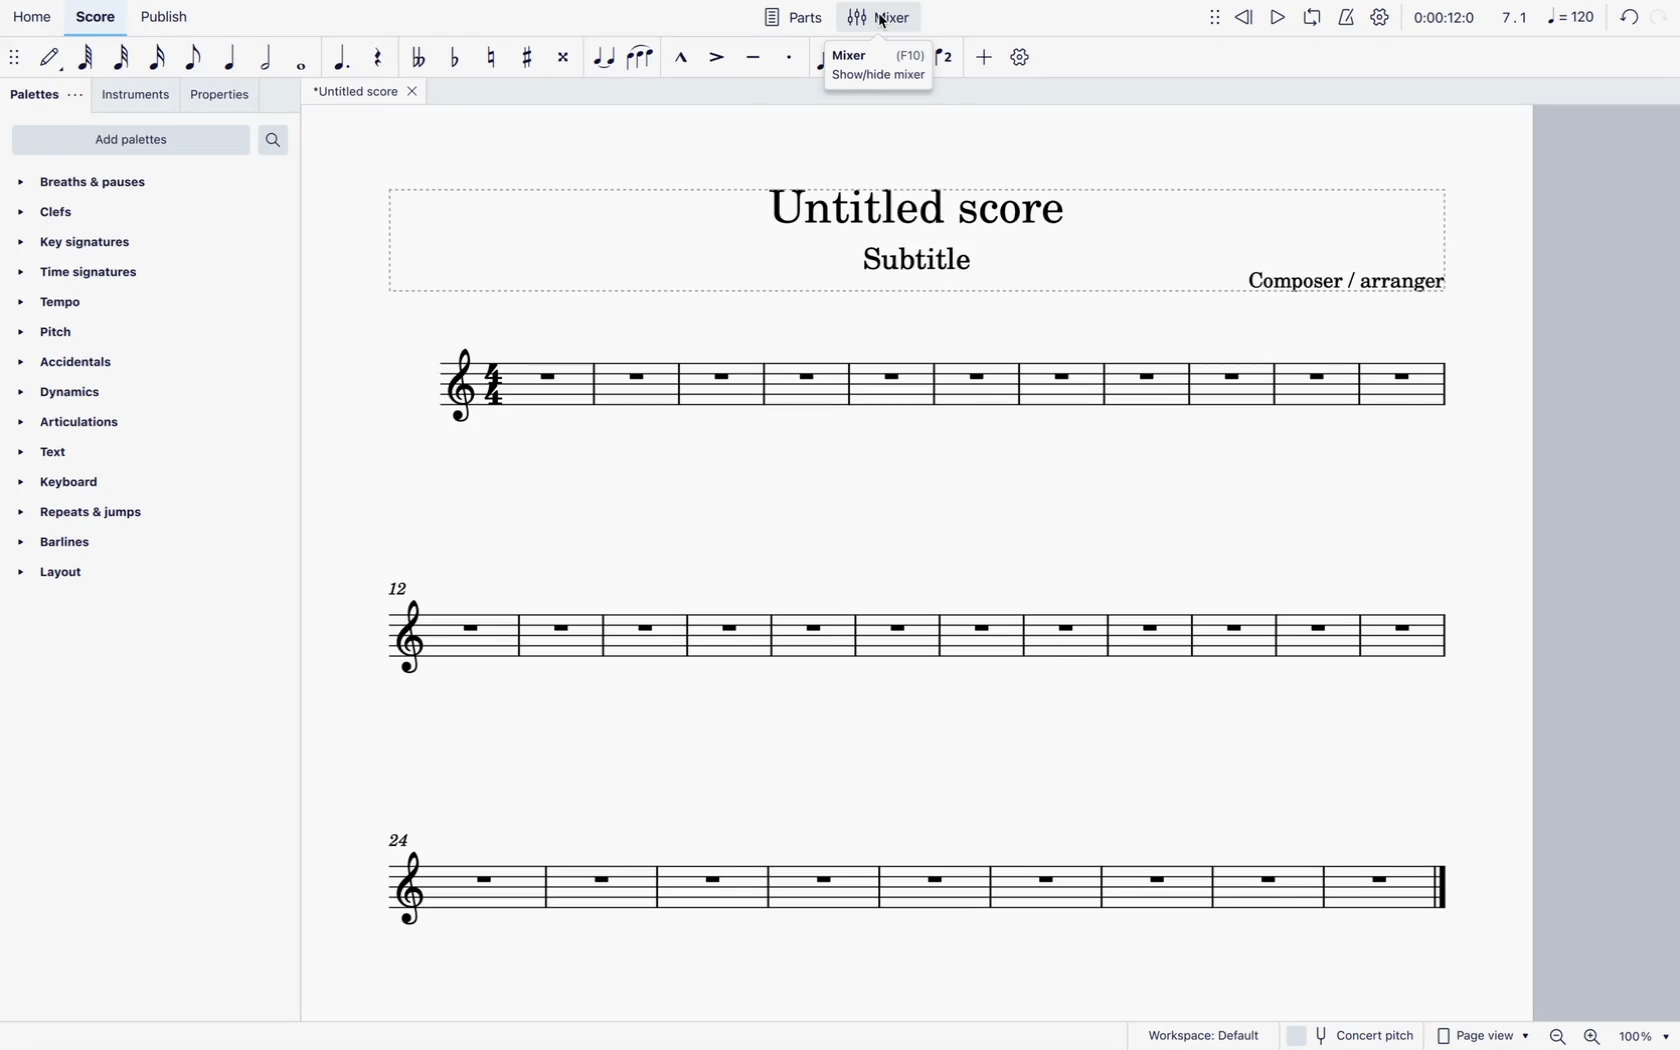 This screenshot has height=1050, width=1680. Describe the element at coordinates (882, 27) in the screenshot. I see `cursor` at that location.